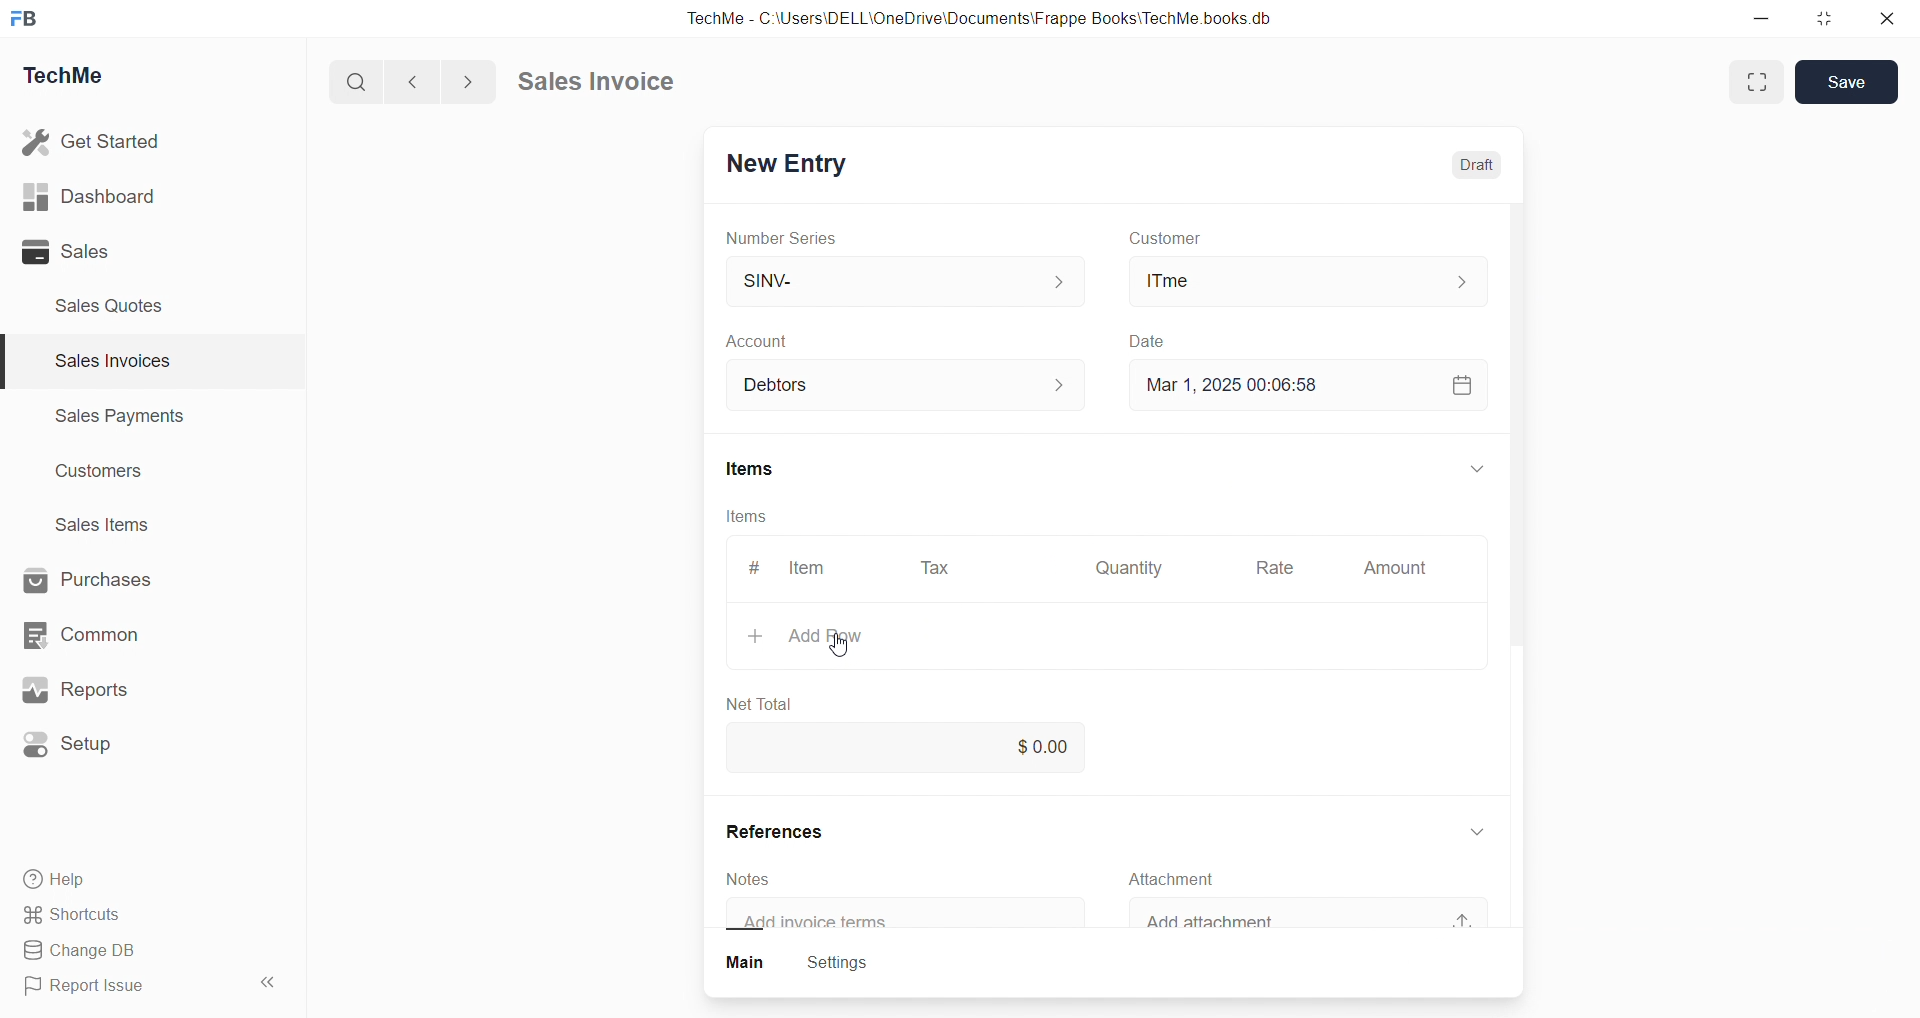 Image resolution: width=1920 pixels, height=1018 pixels. I want to click on Items, so click(764, 469).